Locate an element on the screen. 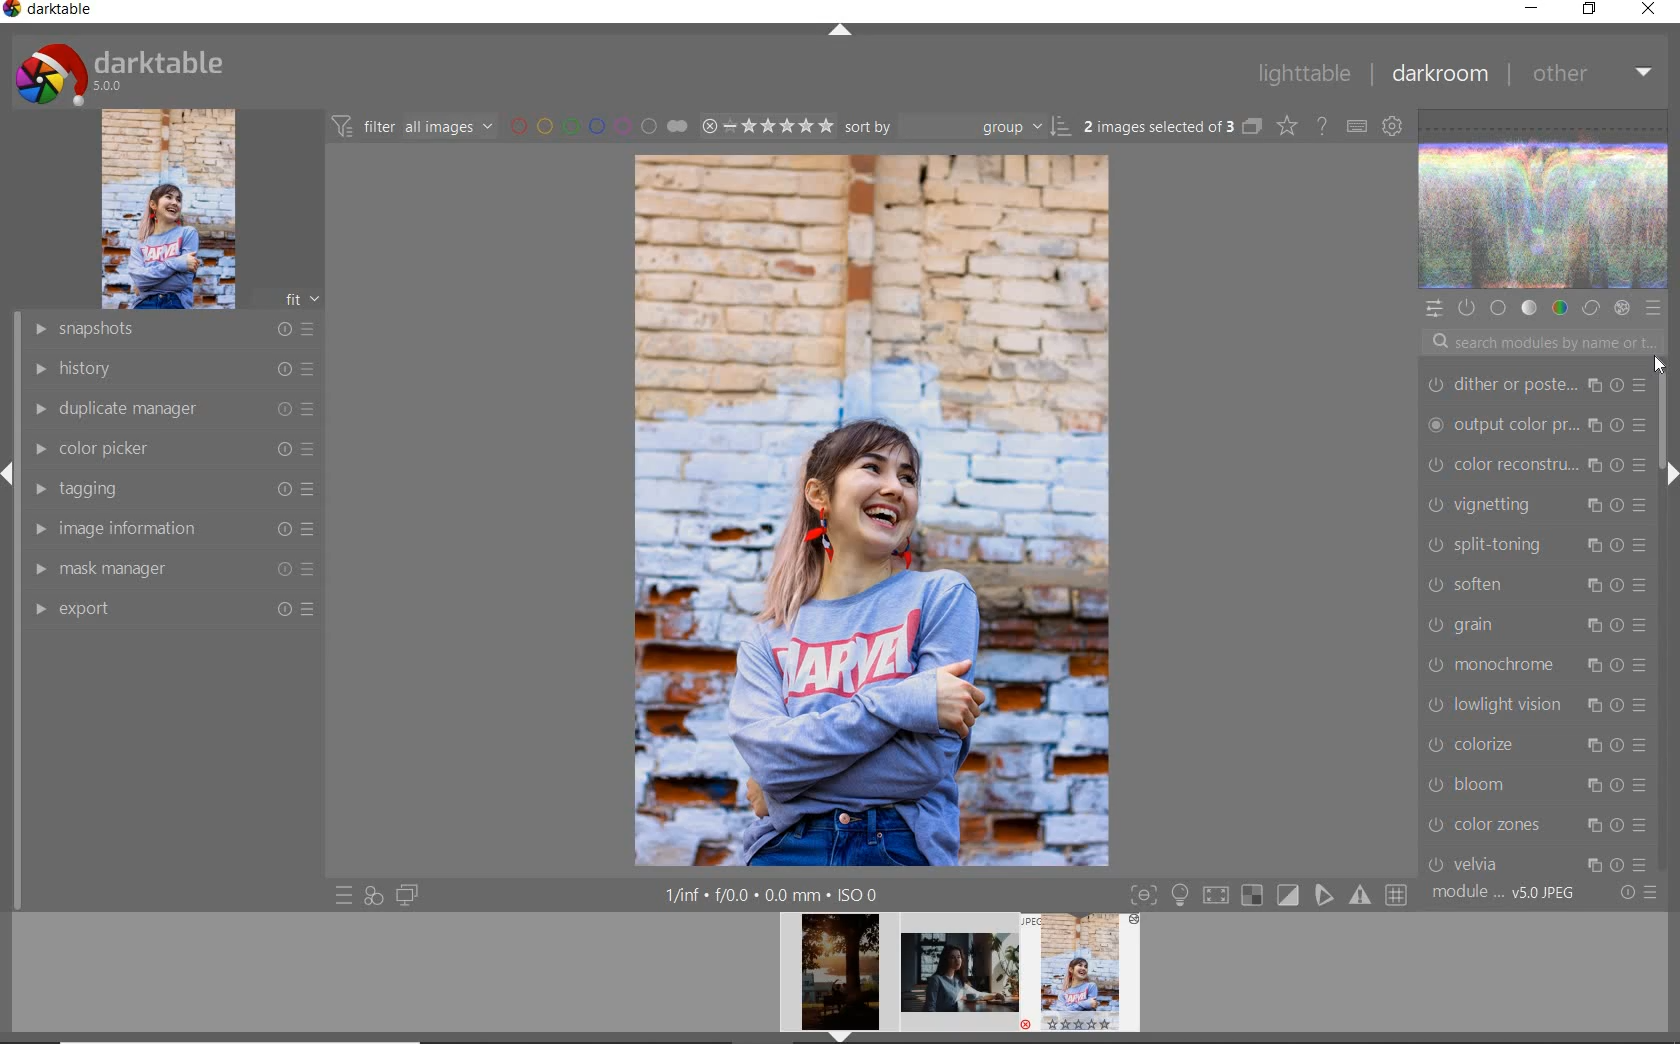 Image resolution: width=1680 pixels, height=1044 pixels. quick access to preset is located at coordinates (345, 896).